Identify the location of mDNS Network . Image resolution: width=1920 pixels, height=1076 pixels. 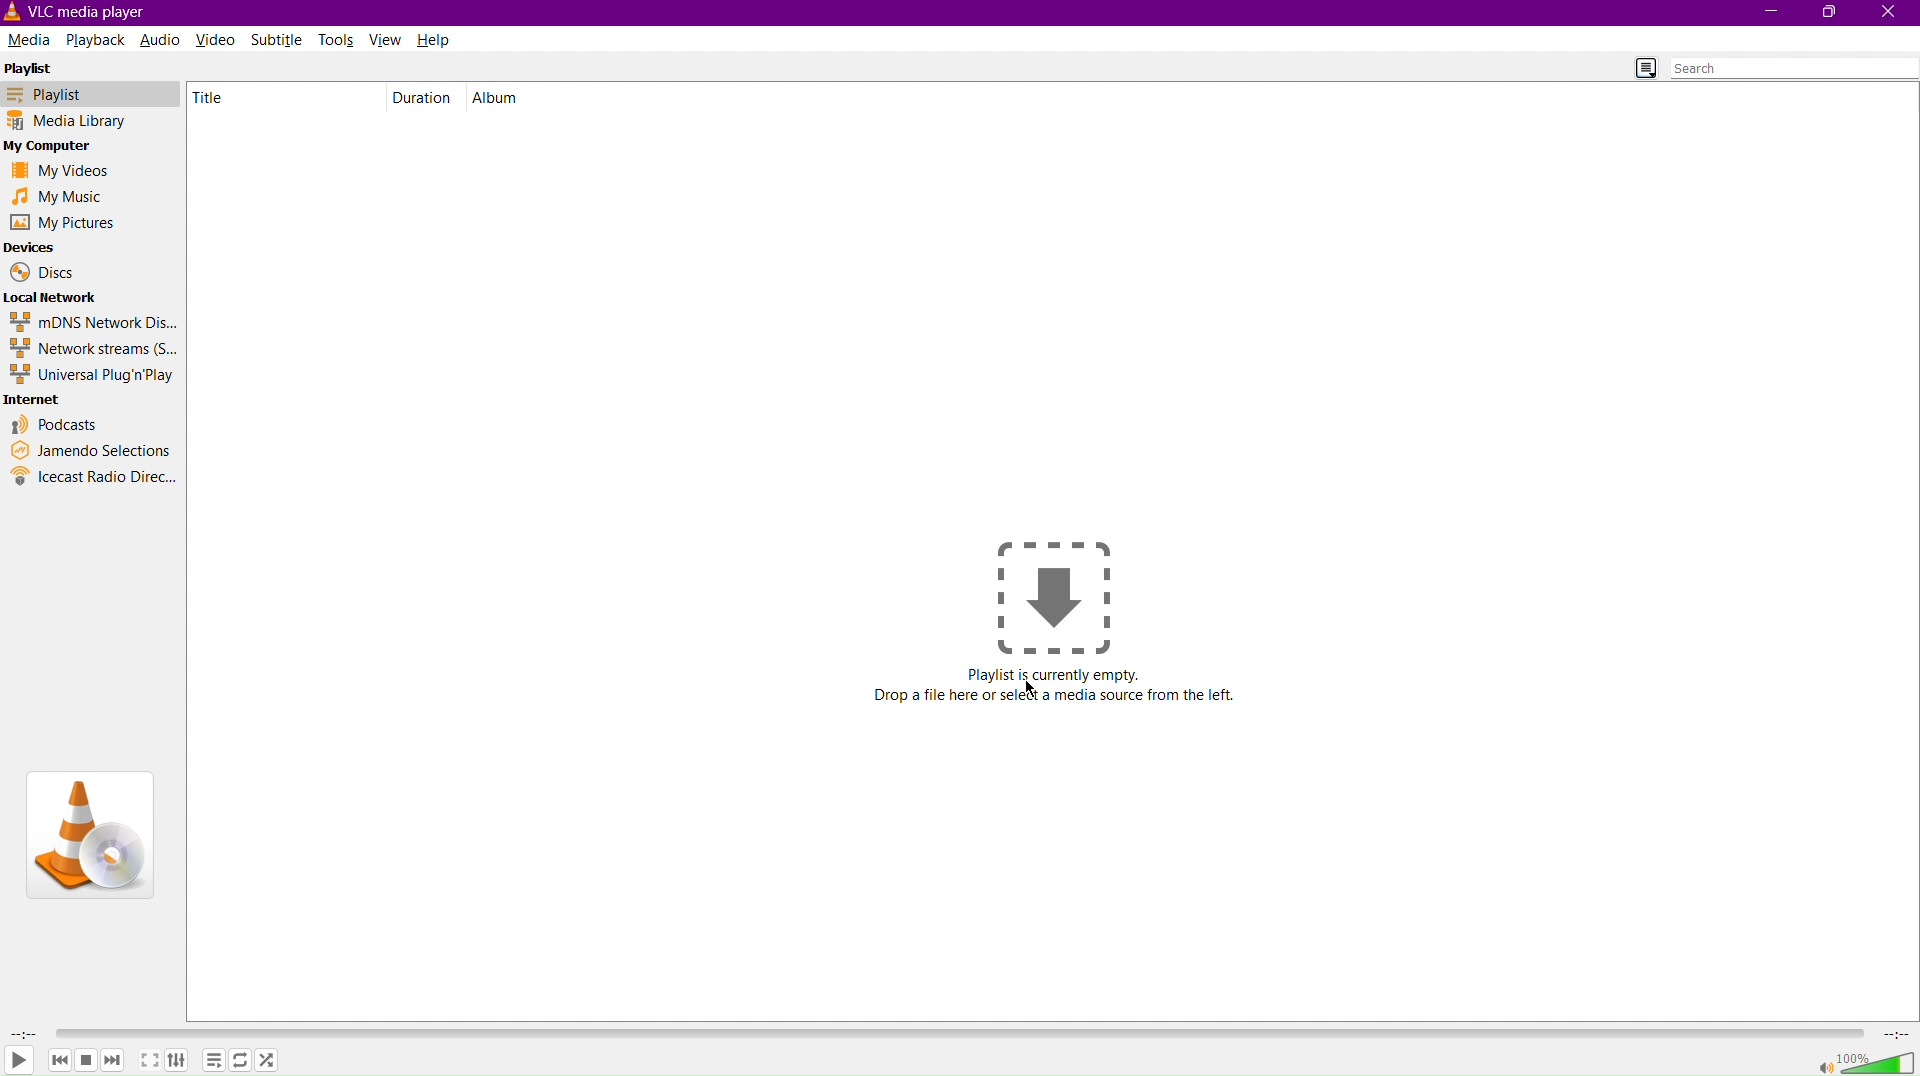
(95, 323).